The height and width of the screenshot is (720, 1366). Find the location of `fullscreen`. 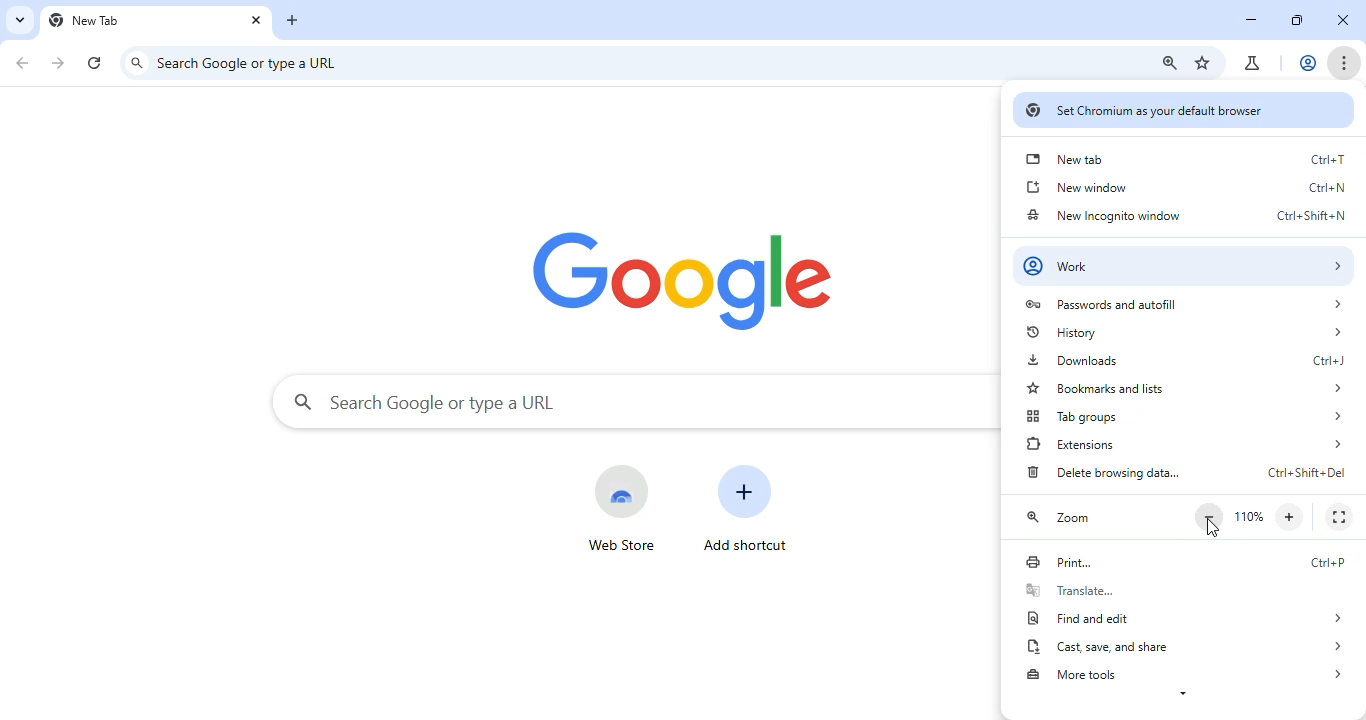

fullscreen is located at coordinates (1337, 517).